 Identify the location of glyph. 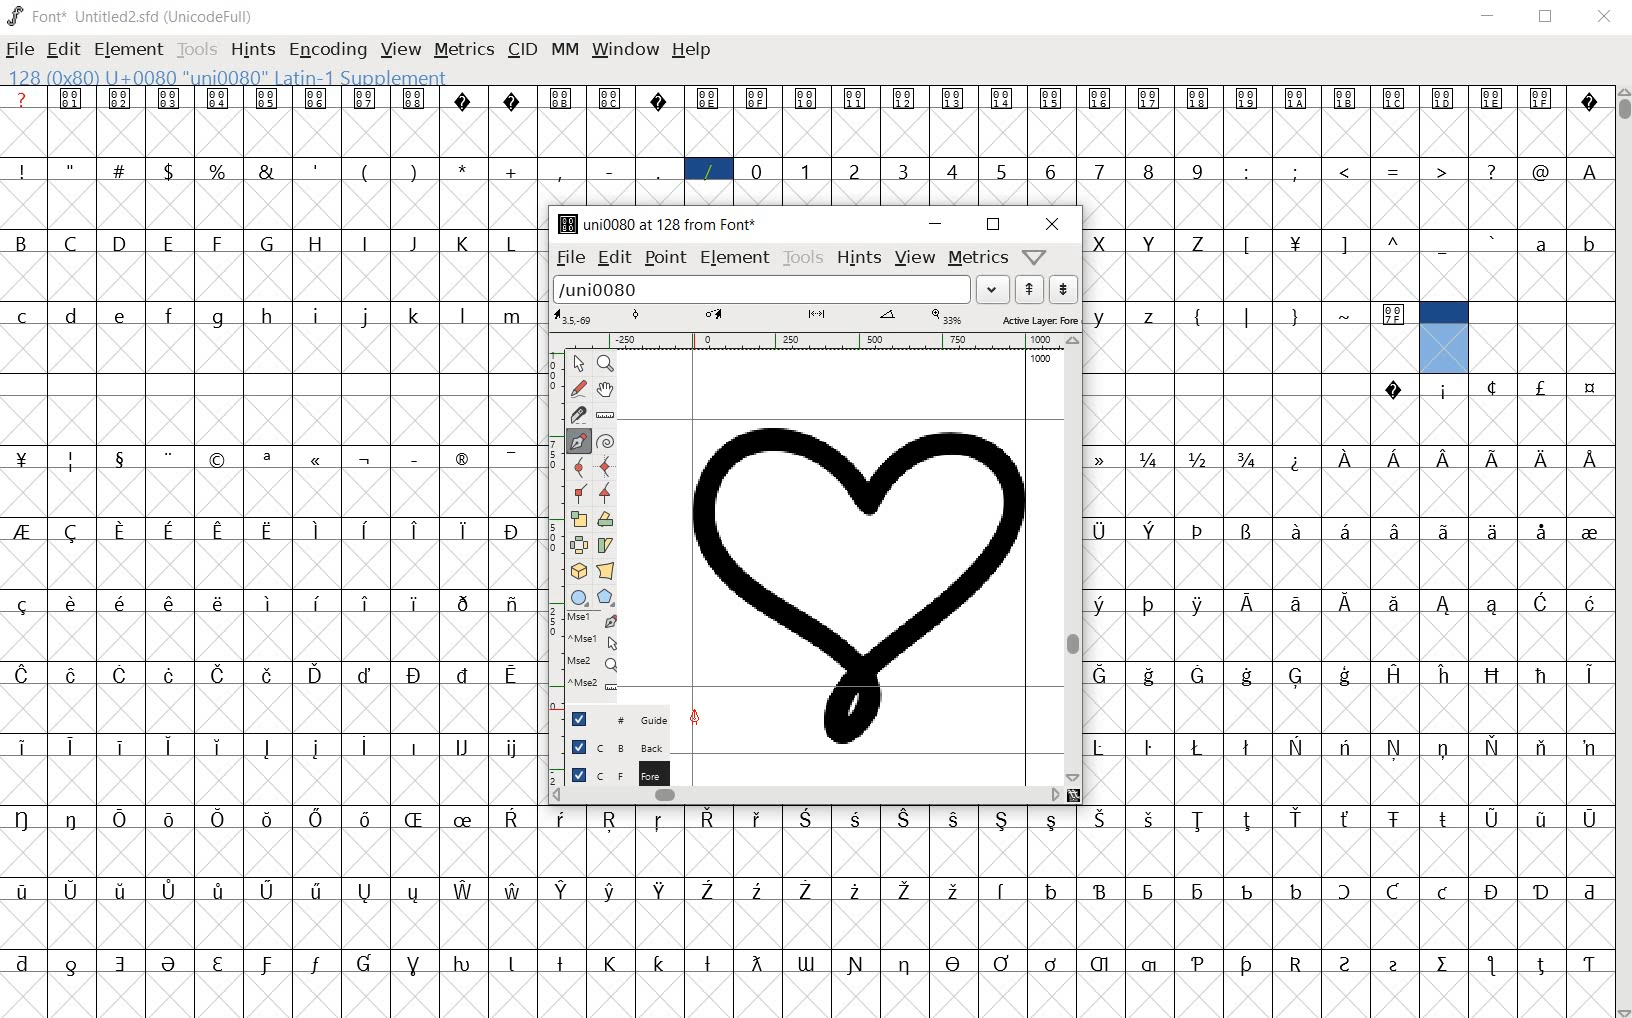
(560, 963).